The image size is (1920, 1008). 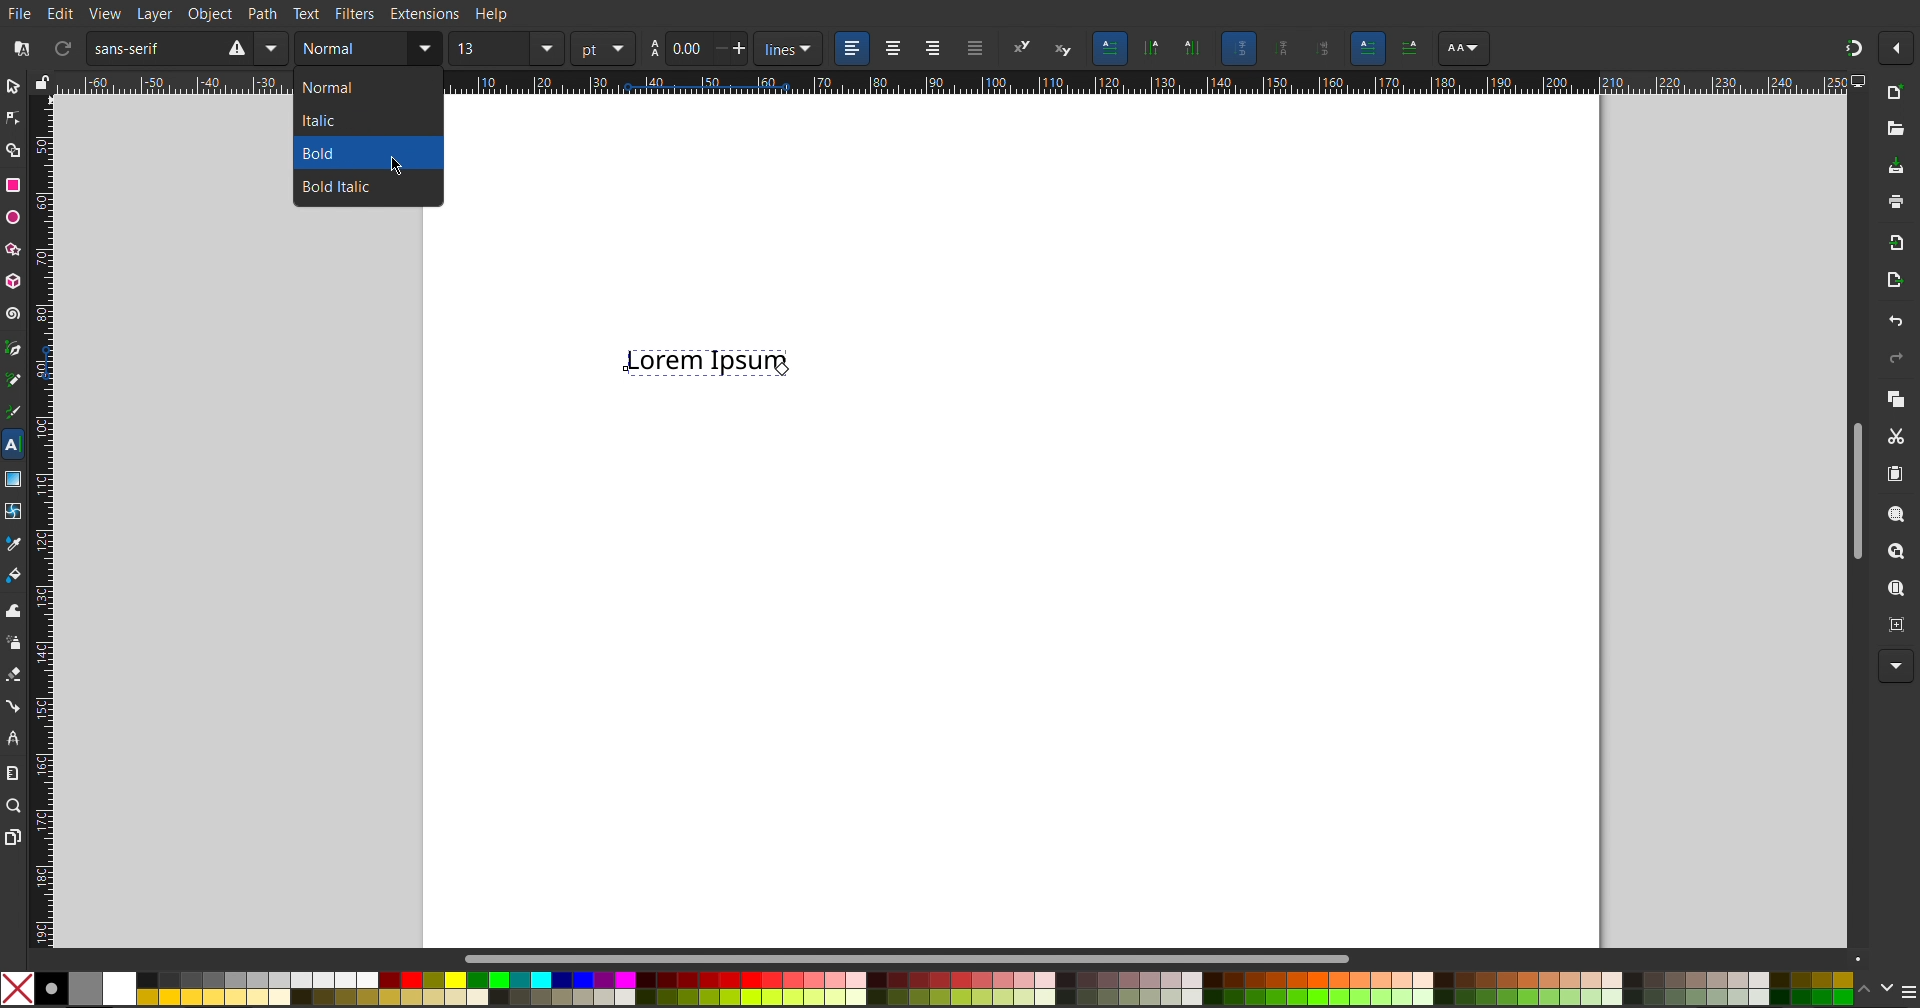 I want to click on Italic, so click(x=358, y=122).